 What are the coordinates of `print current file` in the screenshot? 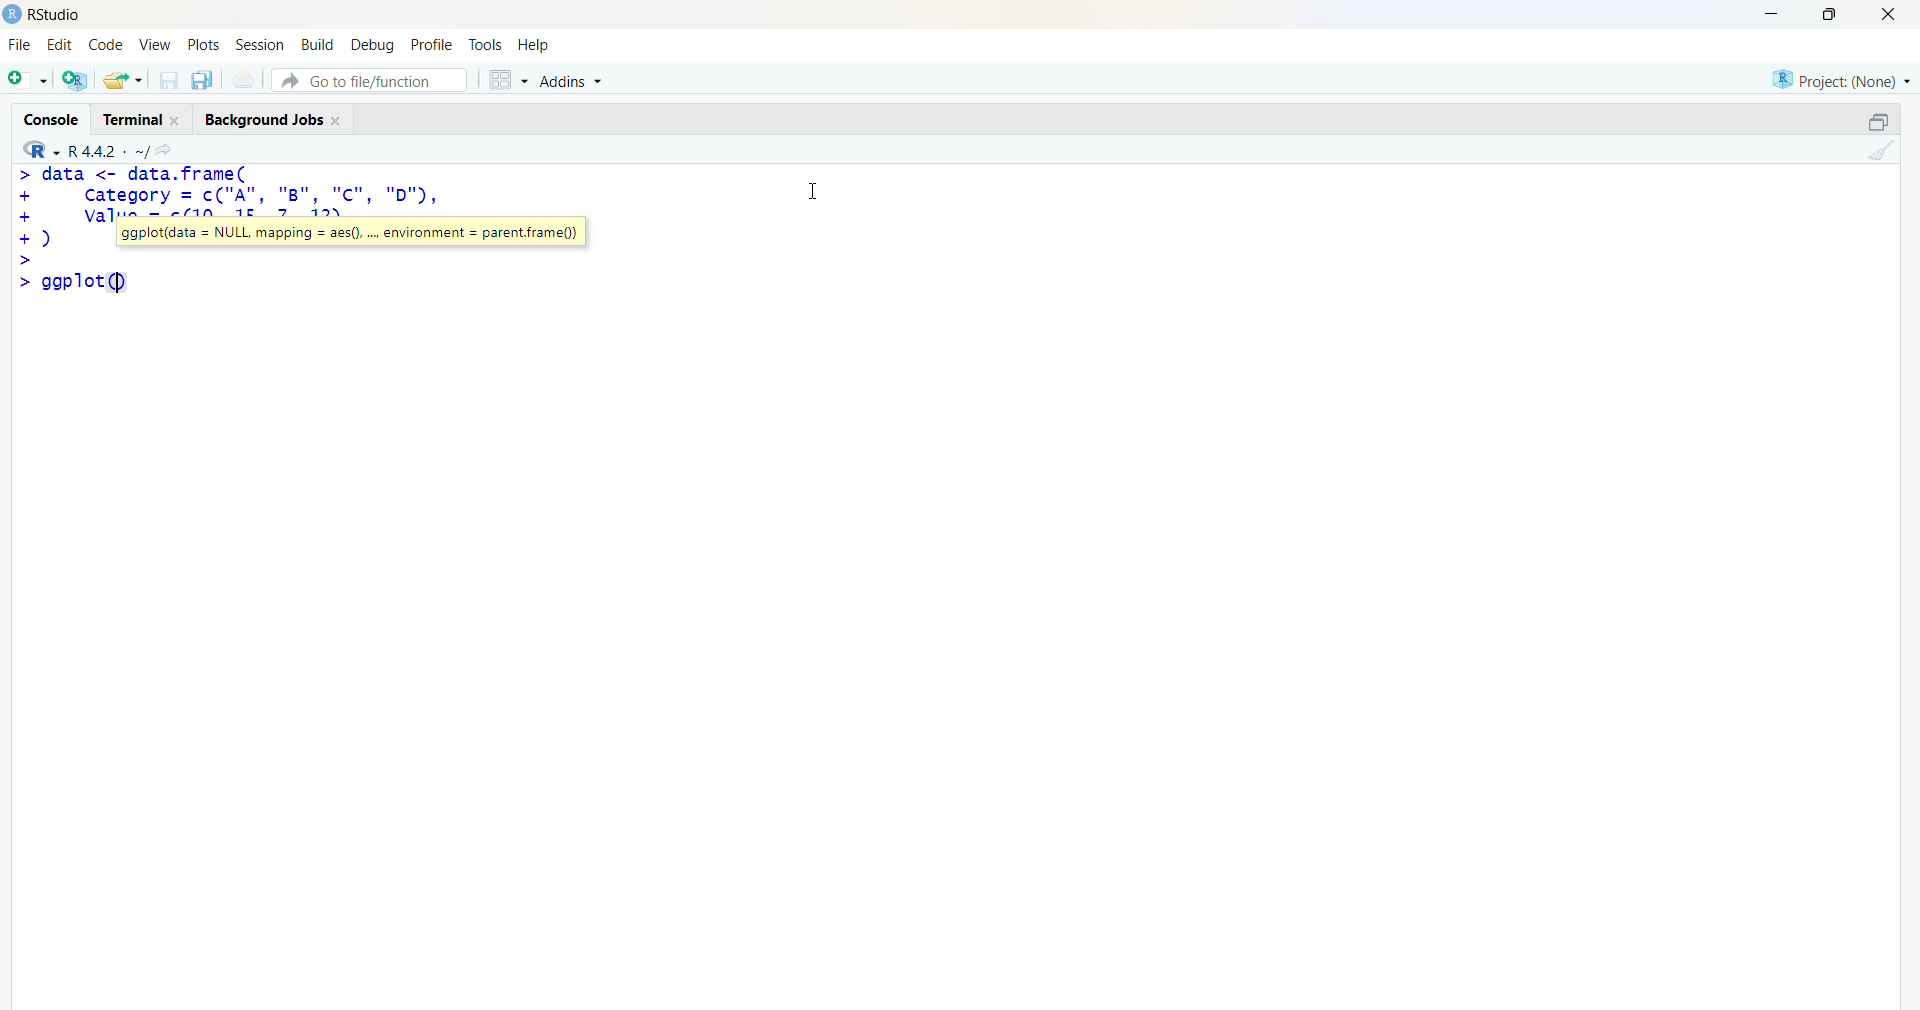 It's located at (241, 79).